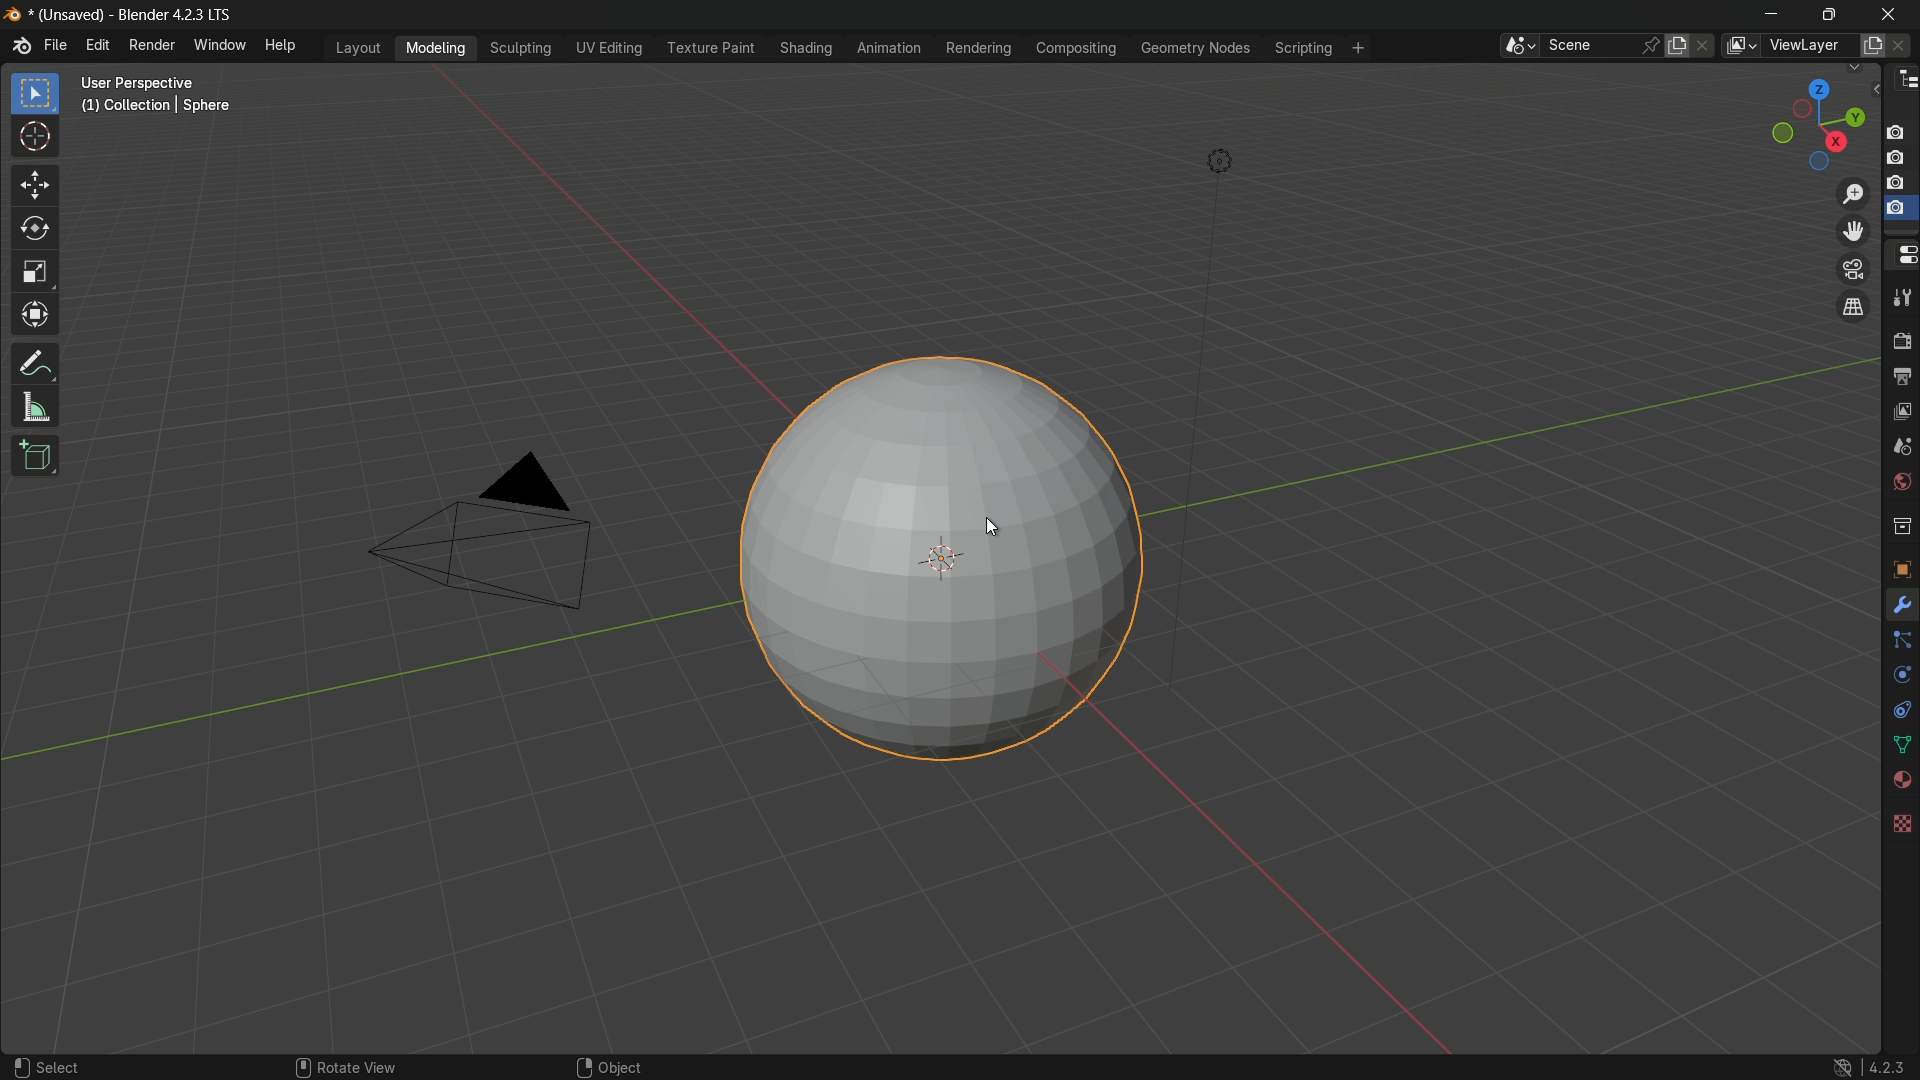 The height and width of the screenshot is (1080, 1920). What do you see at coordinates (802, 46) in the screenshot?
I see `shading menu` at bounding box center [802, 46].